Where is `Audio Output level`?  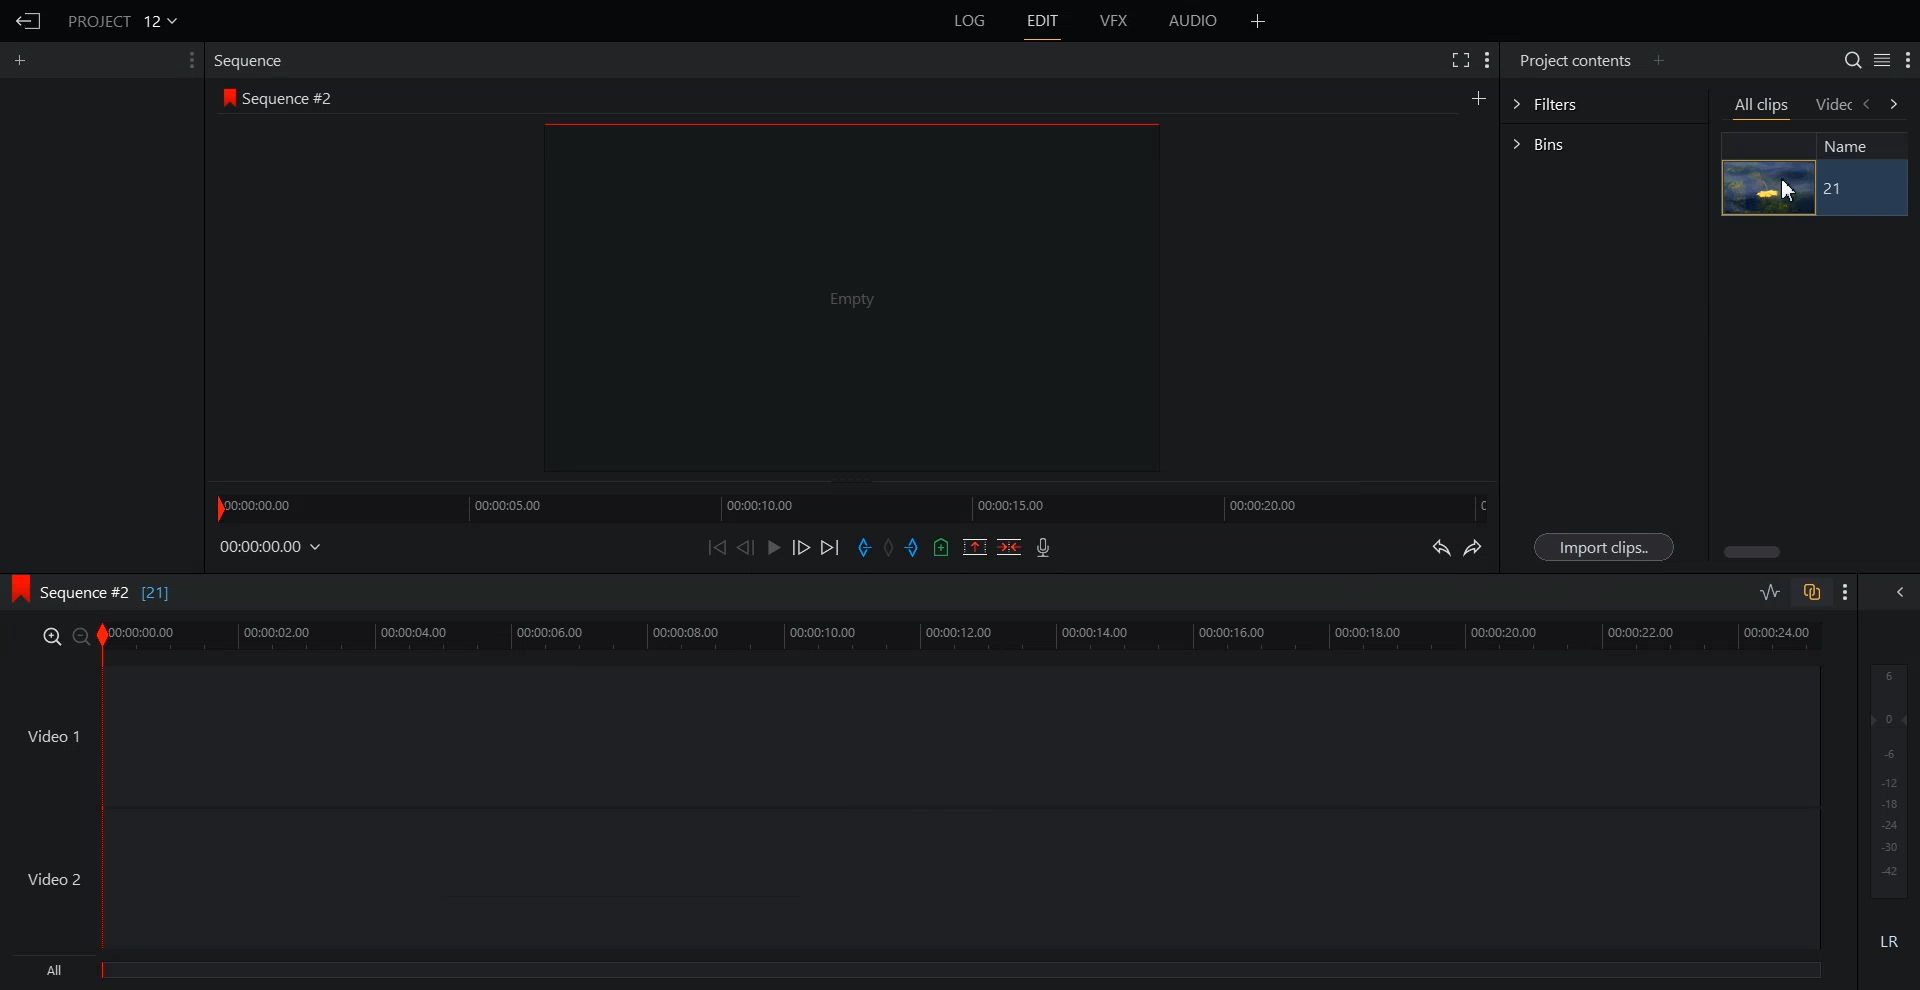 Audio Output level is located at coordinates (1886, 780).